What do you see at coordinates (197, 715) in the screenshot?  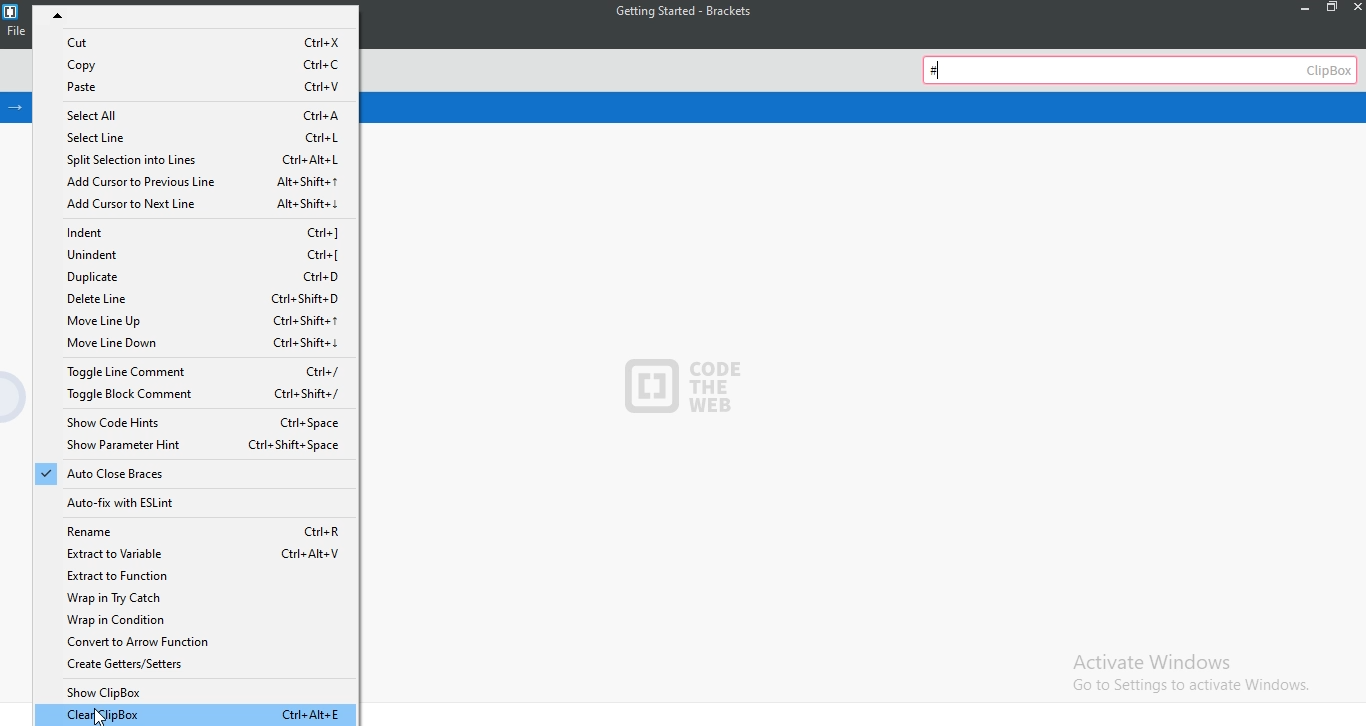 I see `Clear ClipBox` at bounding box center [197, 715].